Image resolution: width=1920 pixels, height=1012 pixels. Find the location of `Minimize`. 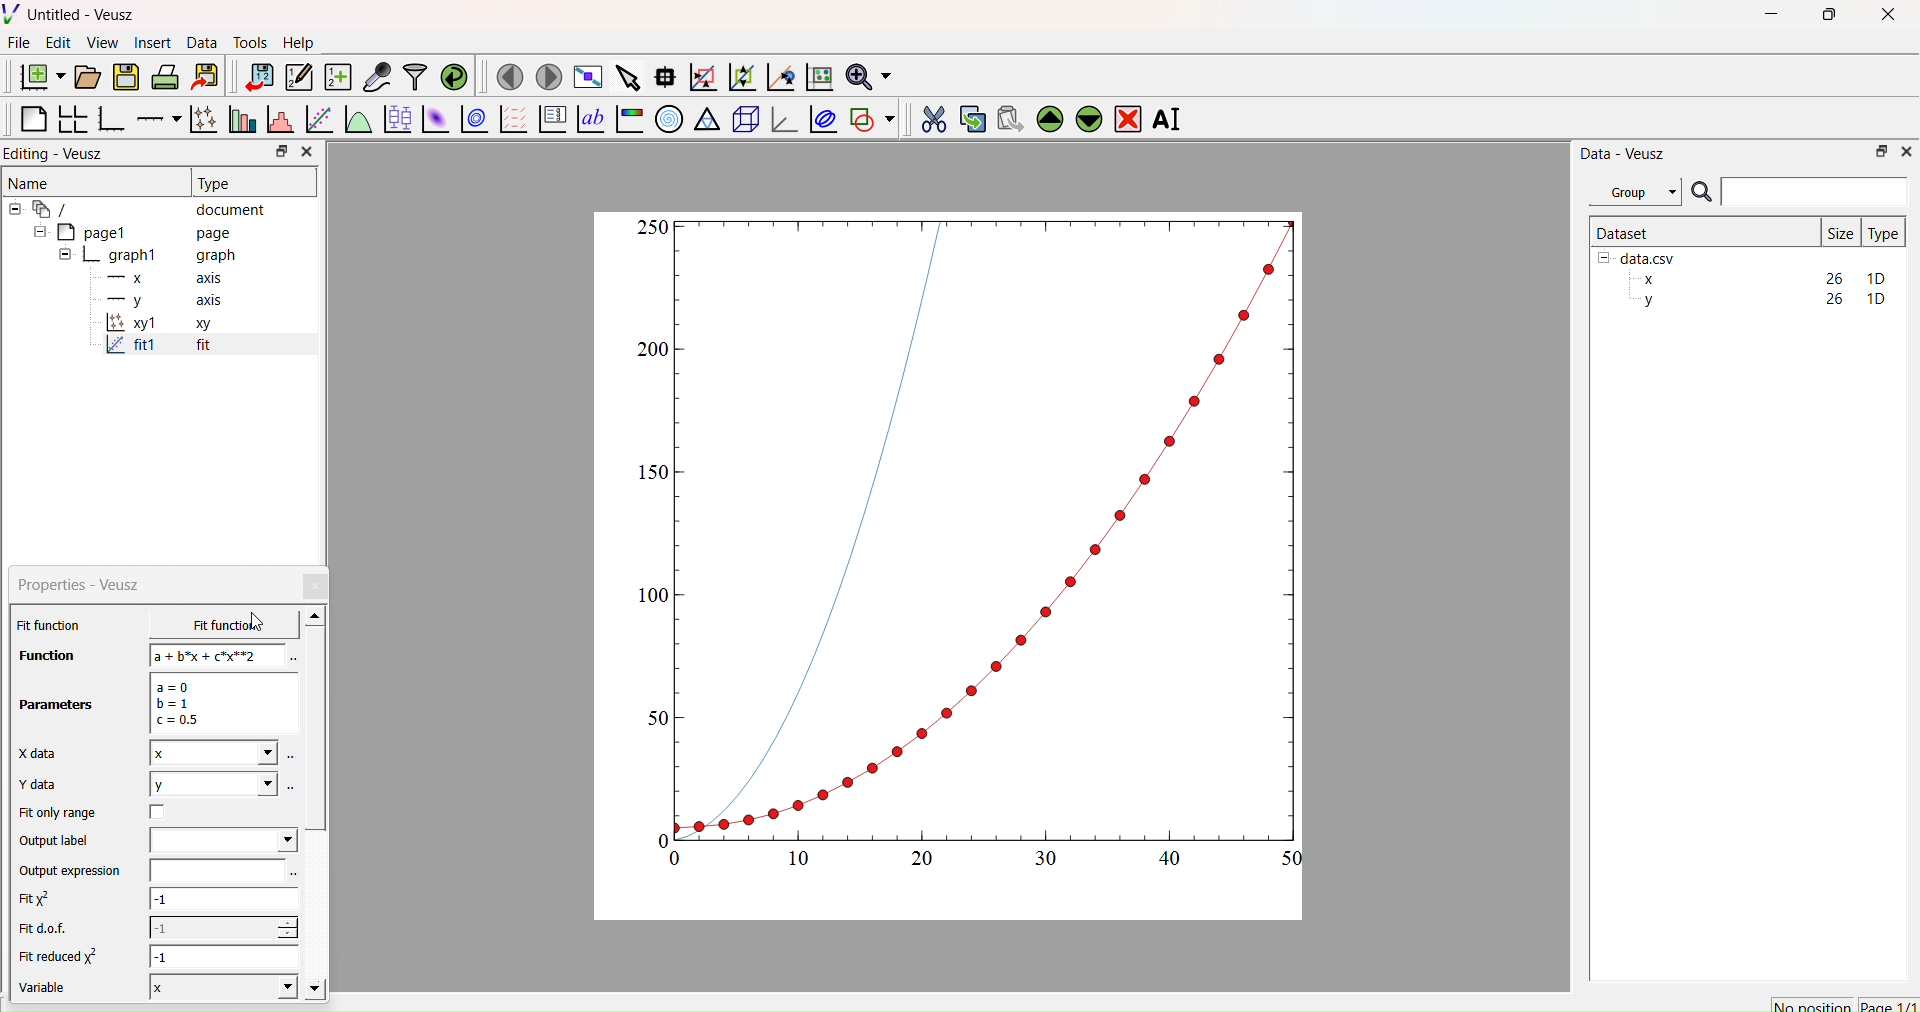

Minimize is located at coordinates (1771, 19).